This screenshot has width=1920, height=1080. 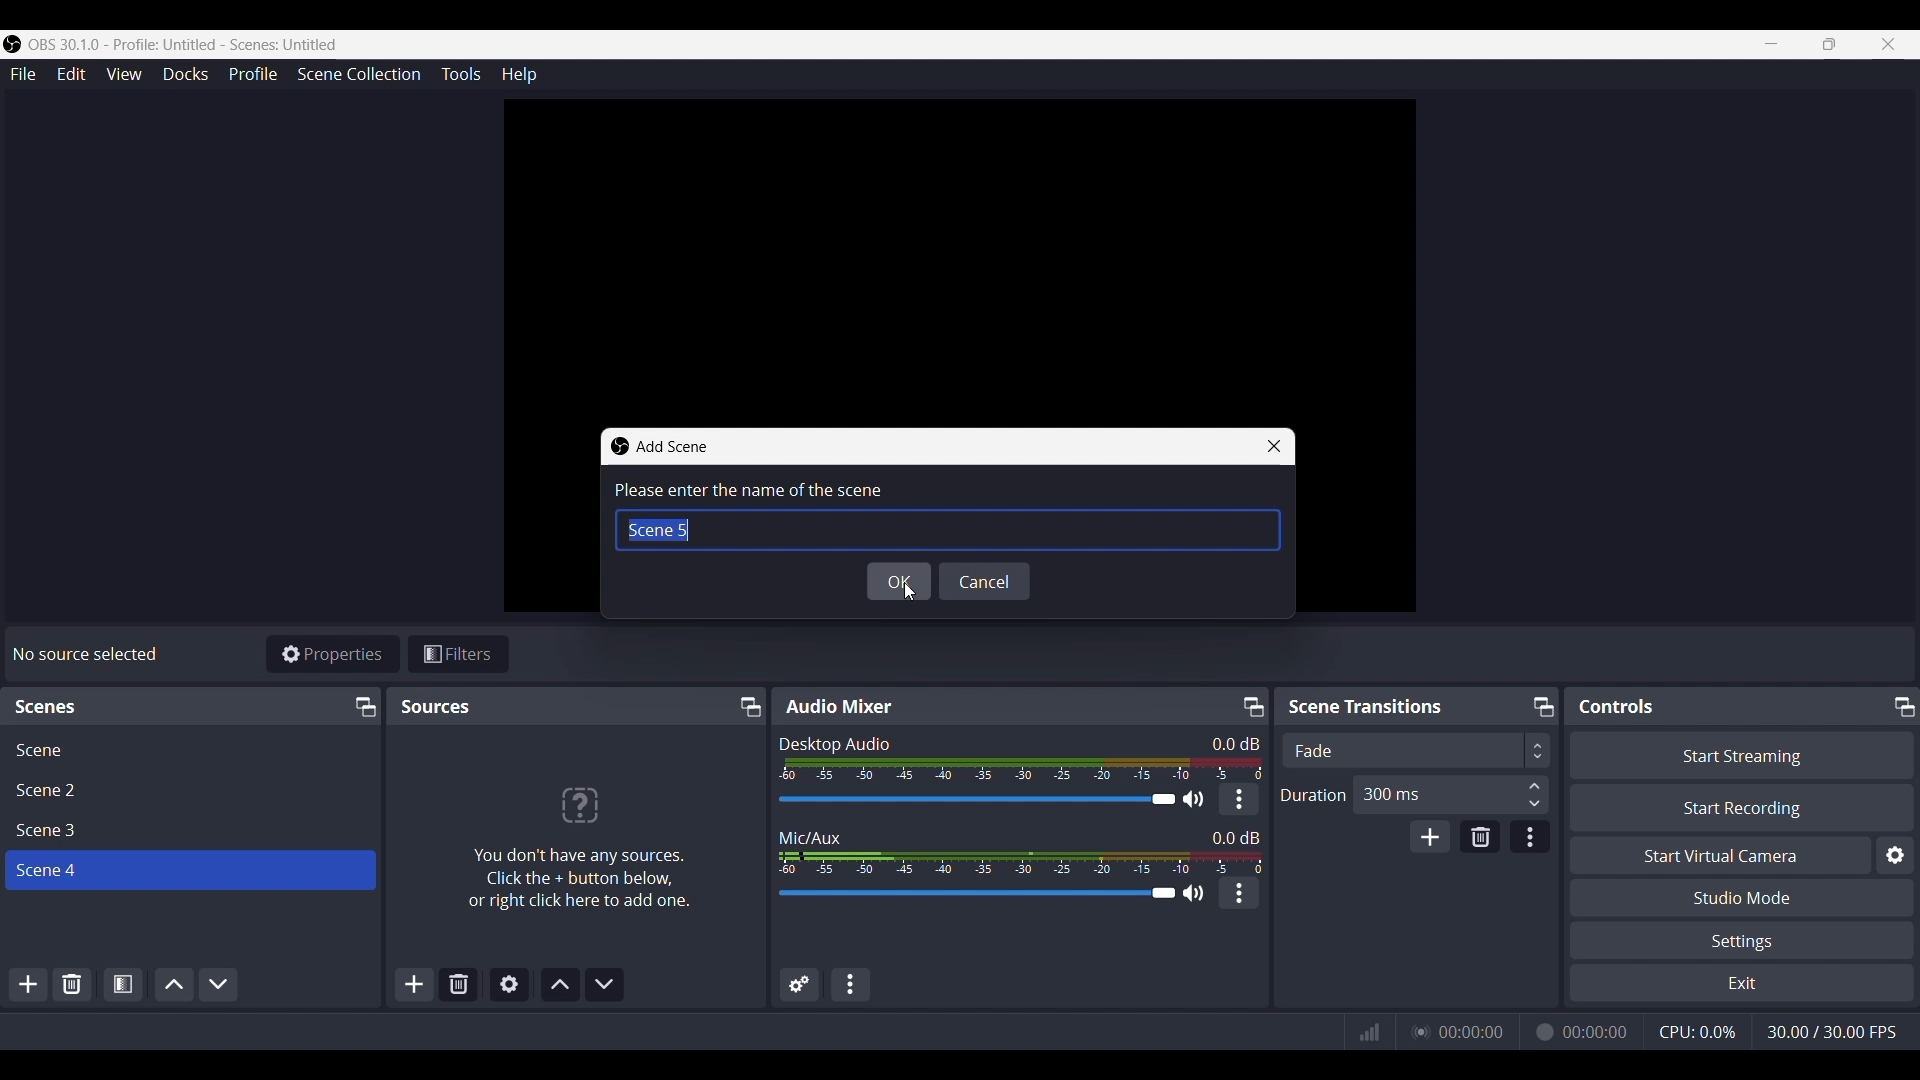 What do you see at coordinates (459, 653) in the screenshot?
I see `Filters` at bounding box center [459, 653].